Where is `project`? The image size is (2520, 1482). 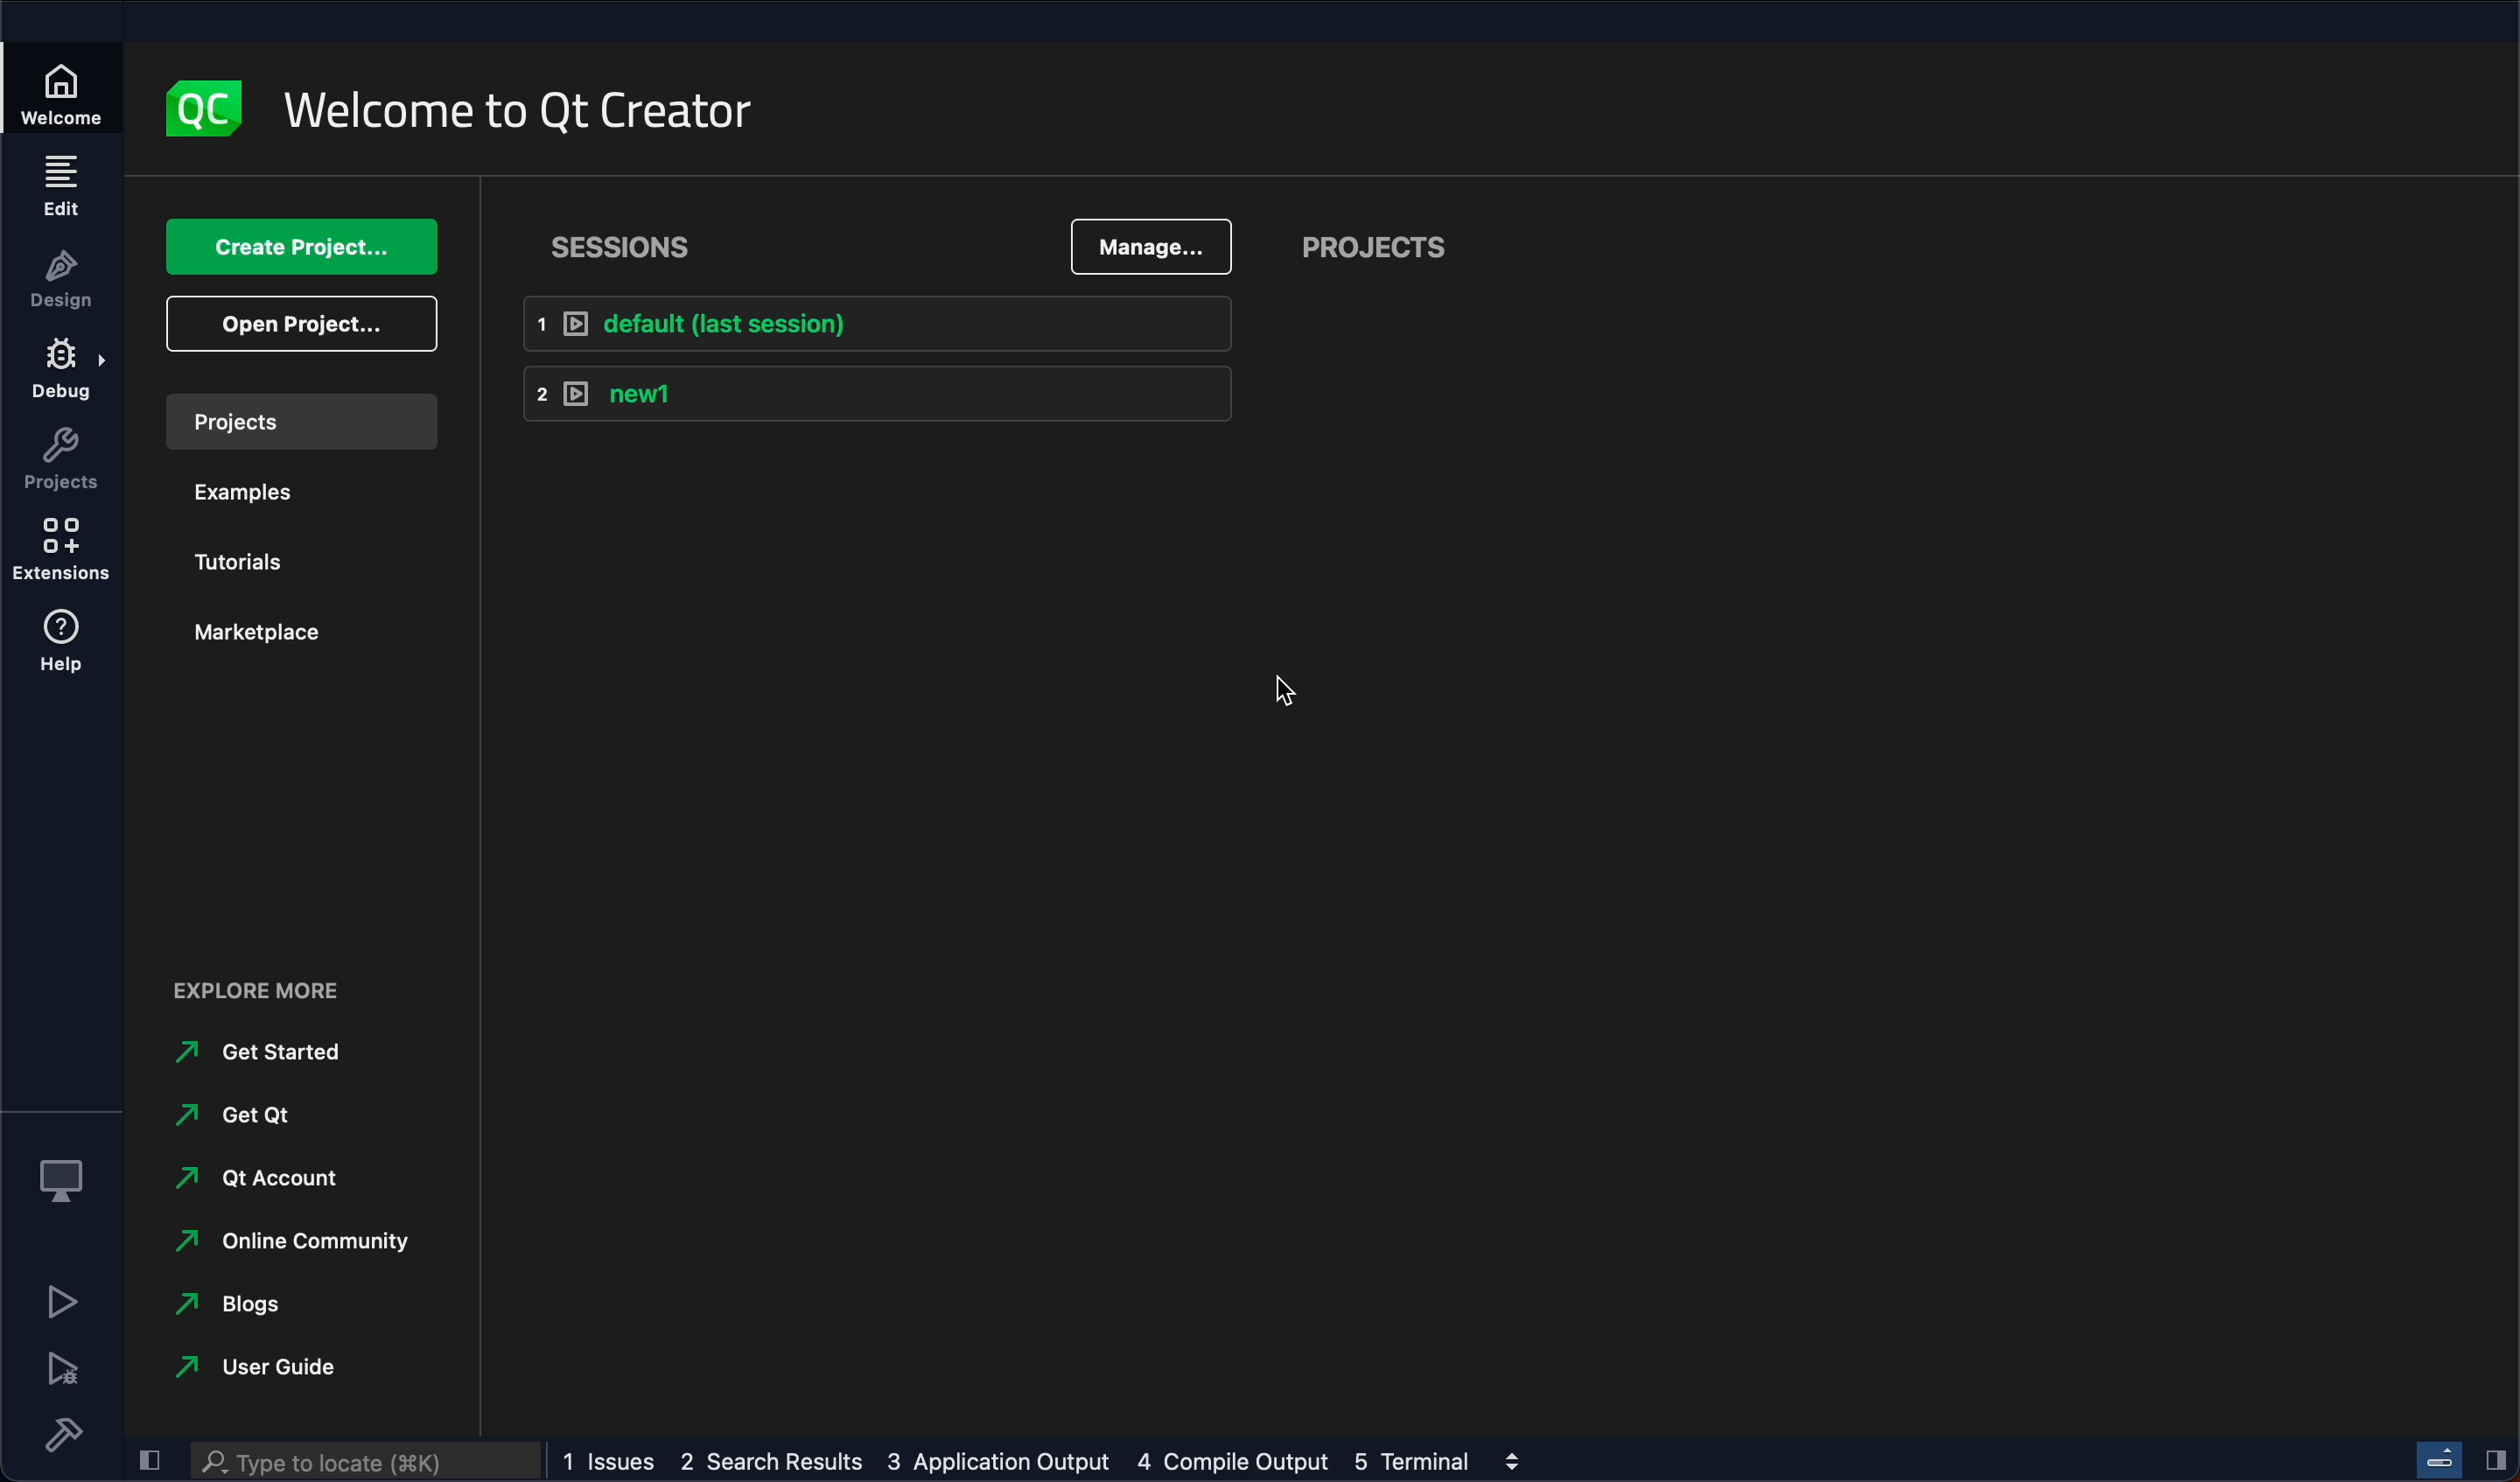
project is located at coordinates (62, 462).